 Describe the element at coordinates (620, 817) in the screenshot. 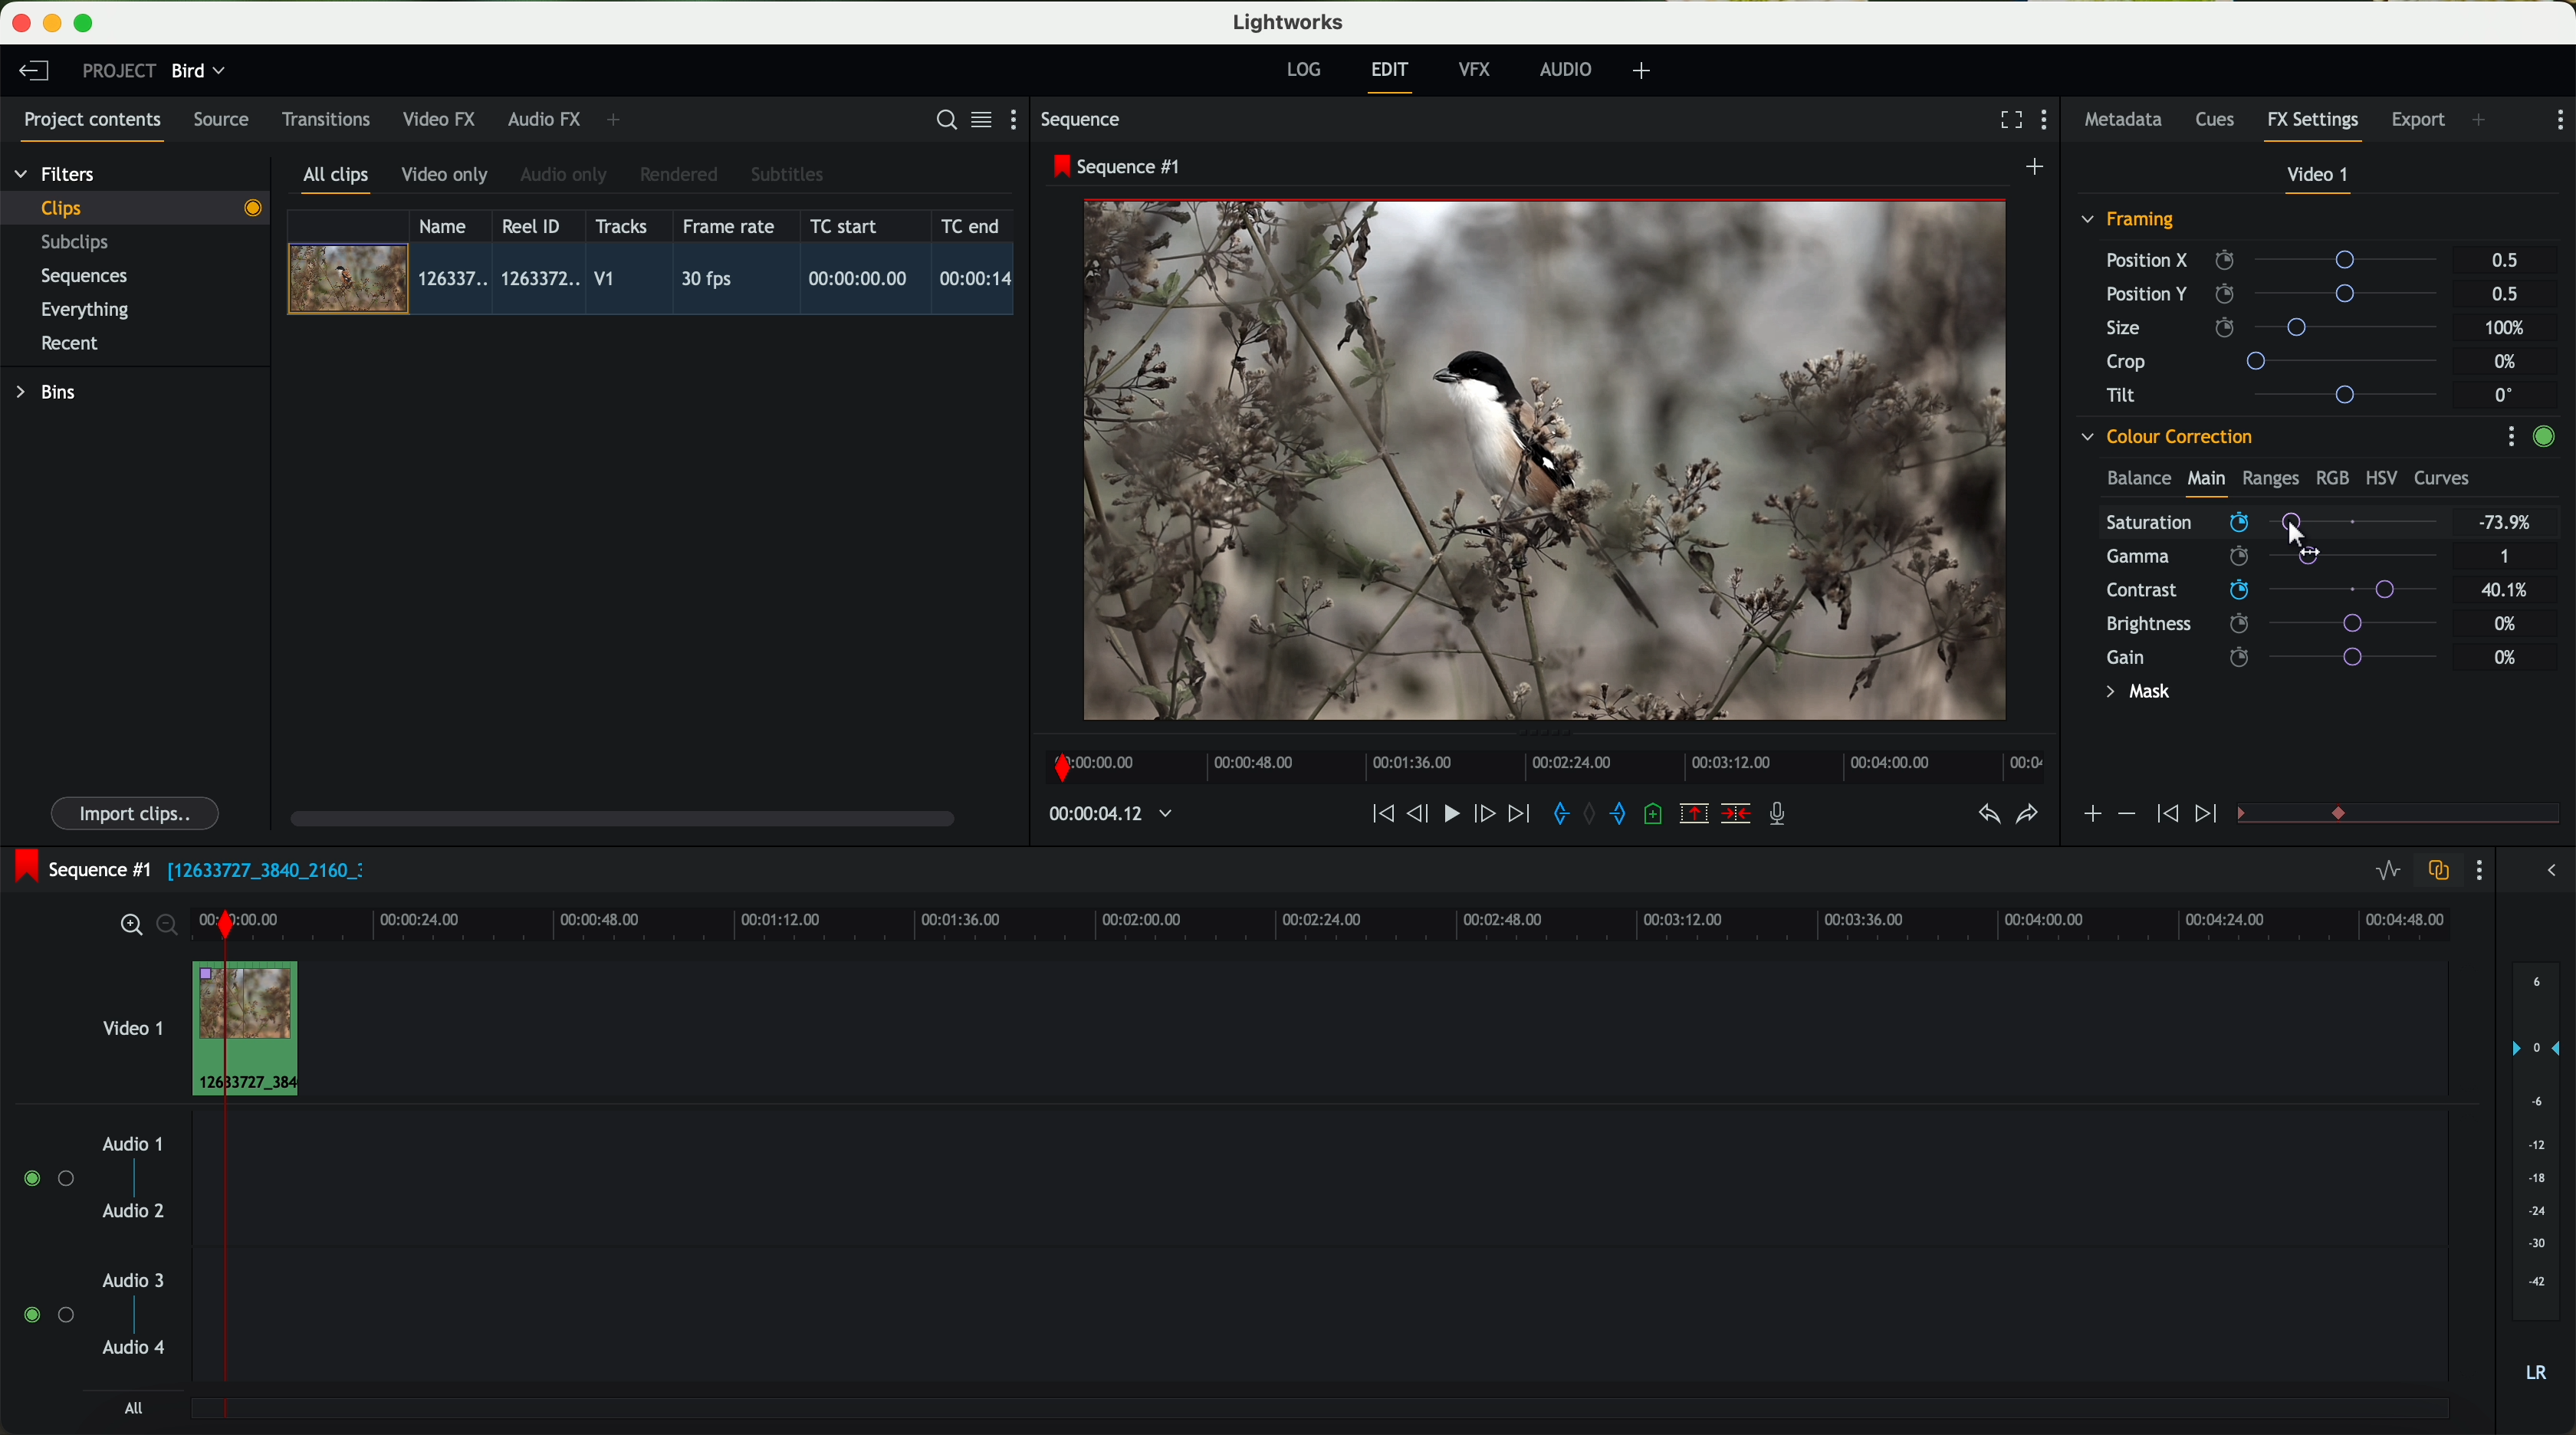

I see `scroll bar` at that location.